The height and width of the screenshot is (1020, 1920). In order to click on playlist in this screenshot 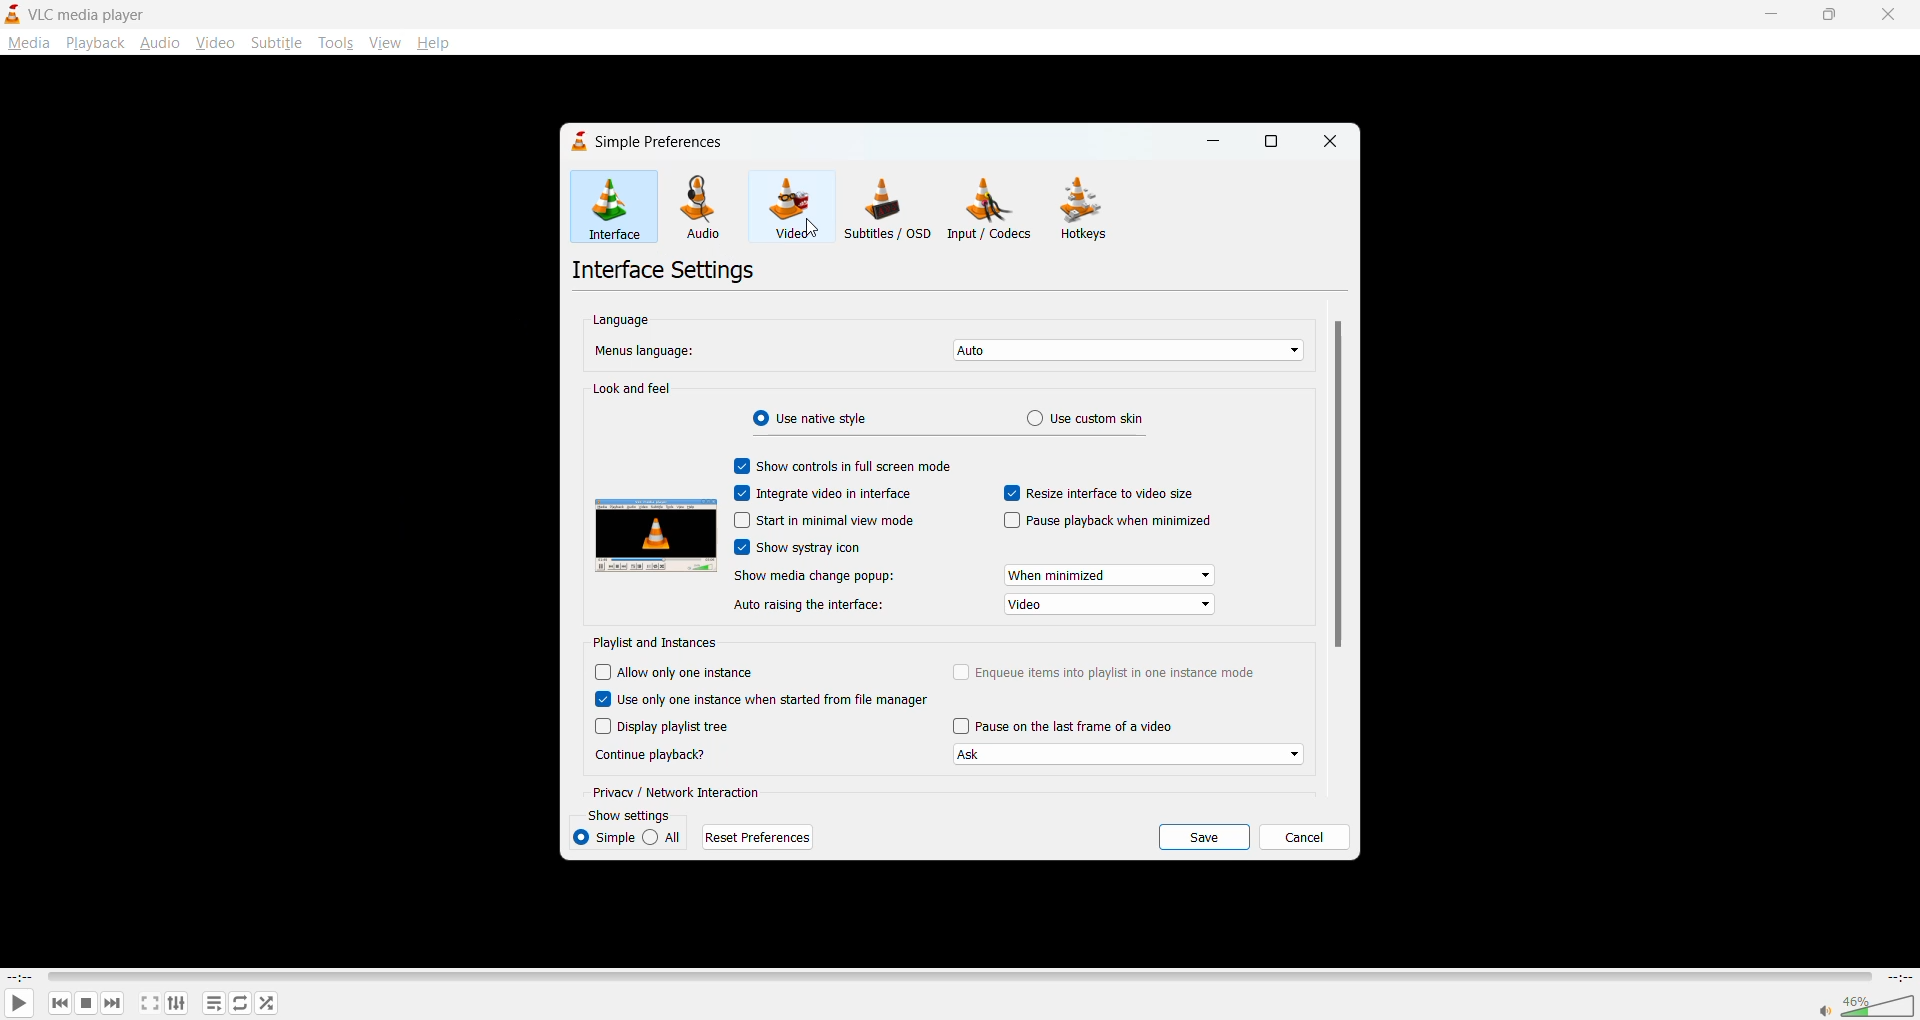, I will do `click(215, 1003)`.